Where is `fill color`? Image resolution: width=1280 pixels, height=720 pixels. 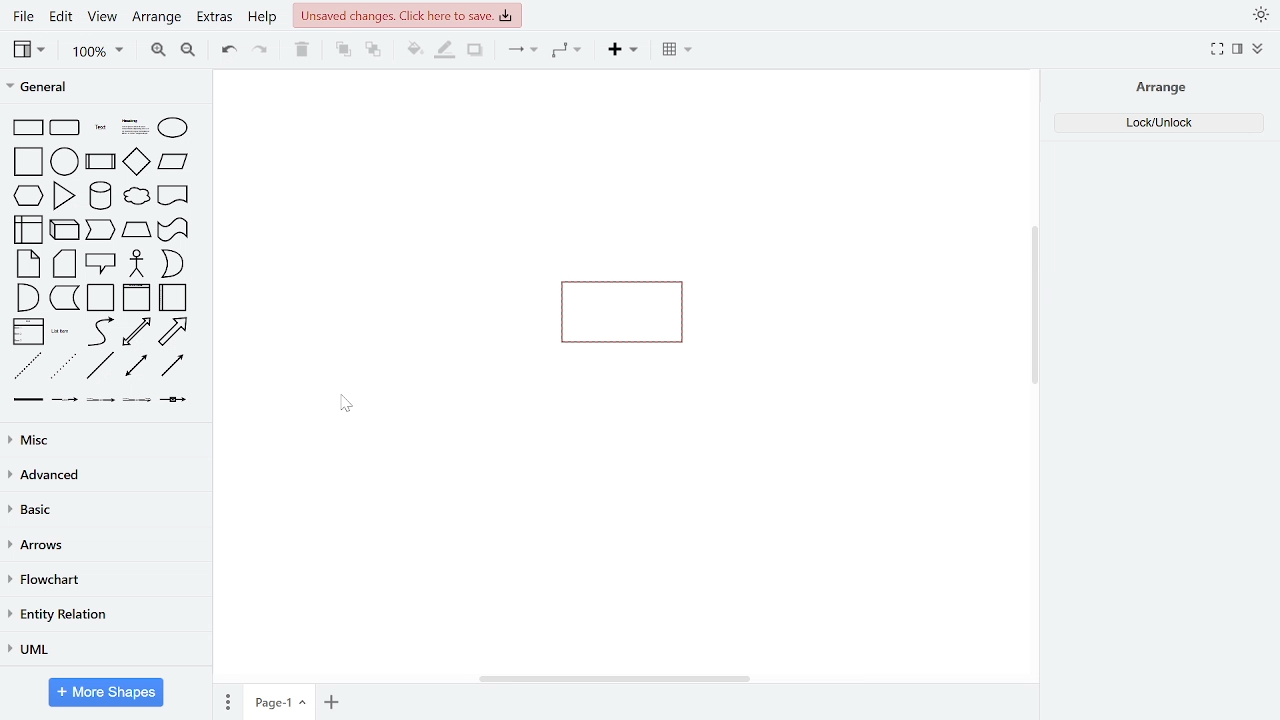
fill color is located at coordinates (413, 49).